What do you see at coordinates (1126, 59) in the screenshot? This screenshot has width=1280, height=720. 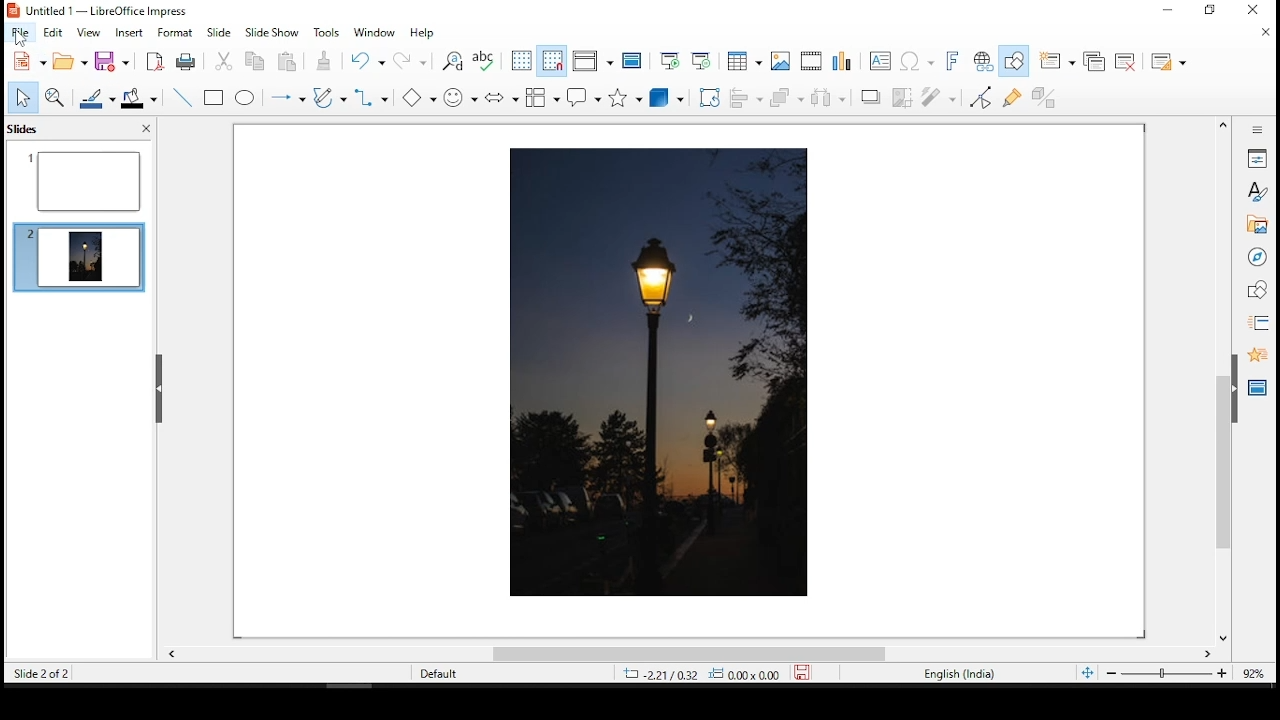 I see `delete slide` at bounding box center [1126, 59].